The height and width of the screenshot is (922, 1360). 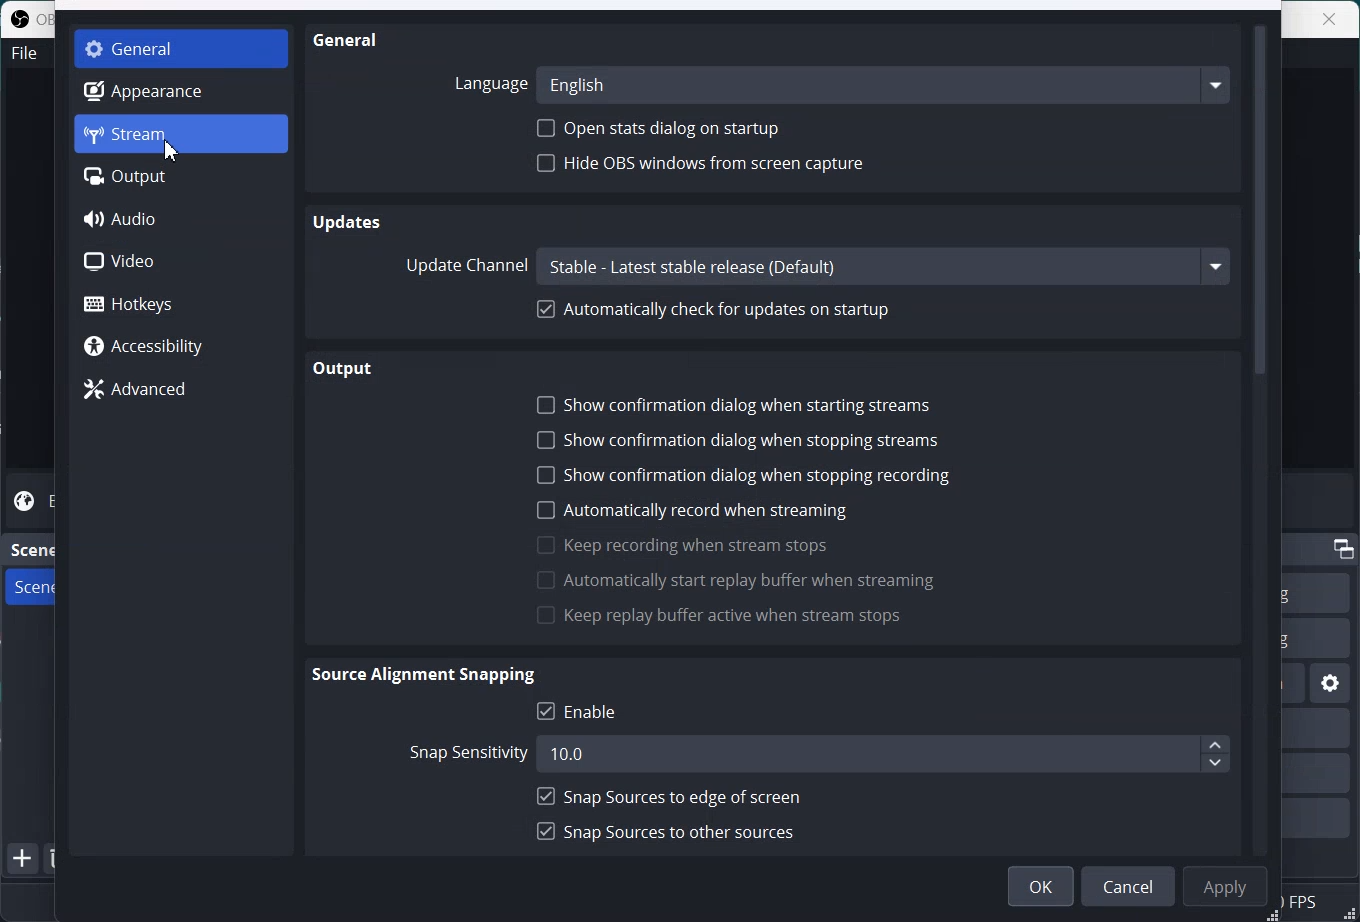 What do you see at coordinates (1229, 885) in the screenshot?
I see `Apply` at bounding box center [1229, 885].